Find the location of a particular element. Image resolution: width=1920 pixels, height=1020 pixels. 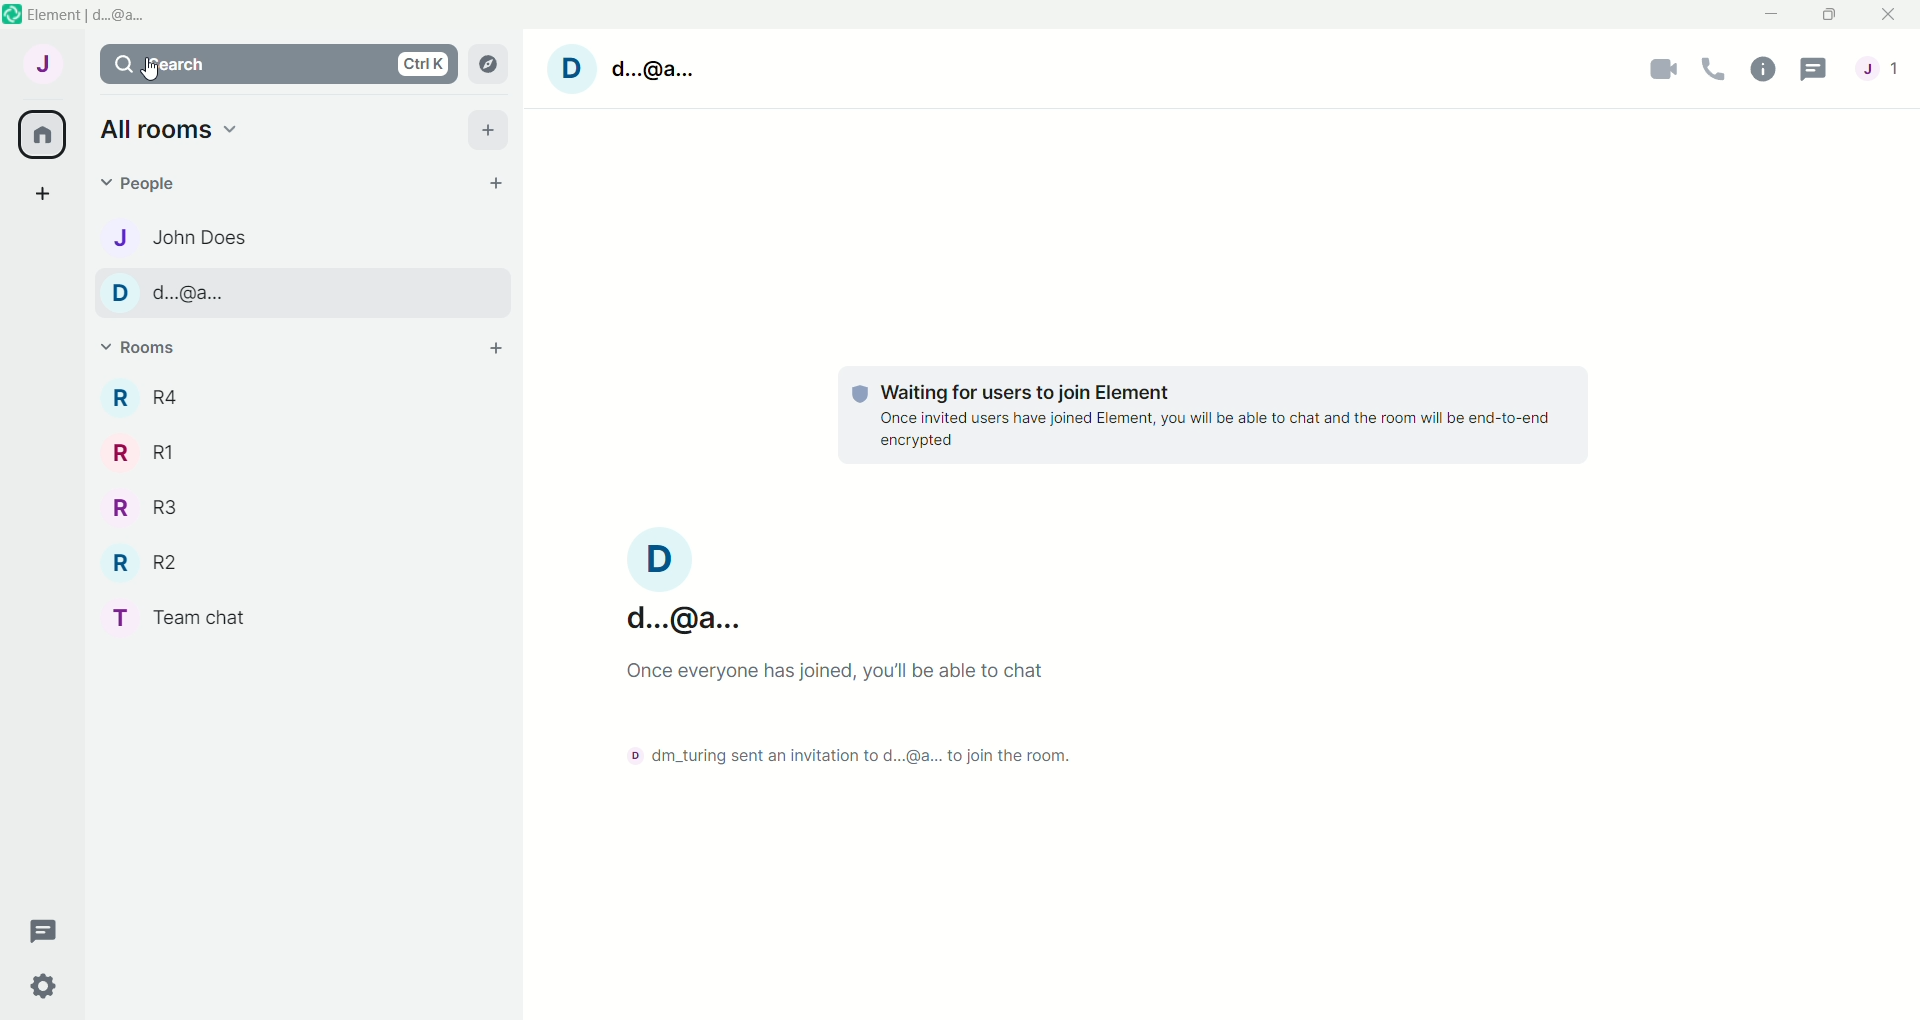

minimize is located at coordinates (1771, 12).